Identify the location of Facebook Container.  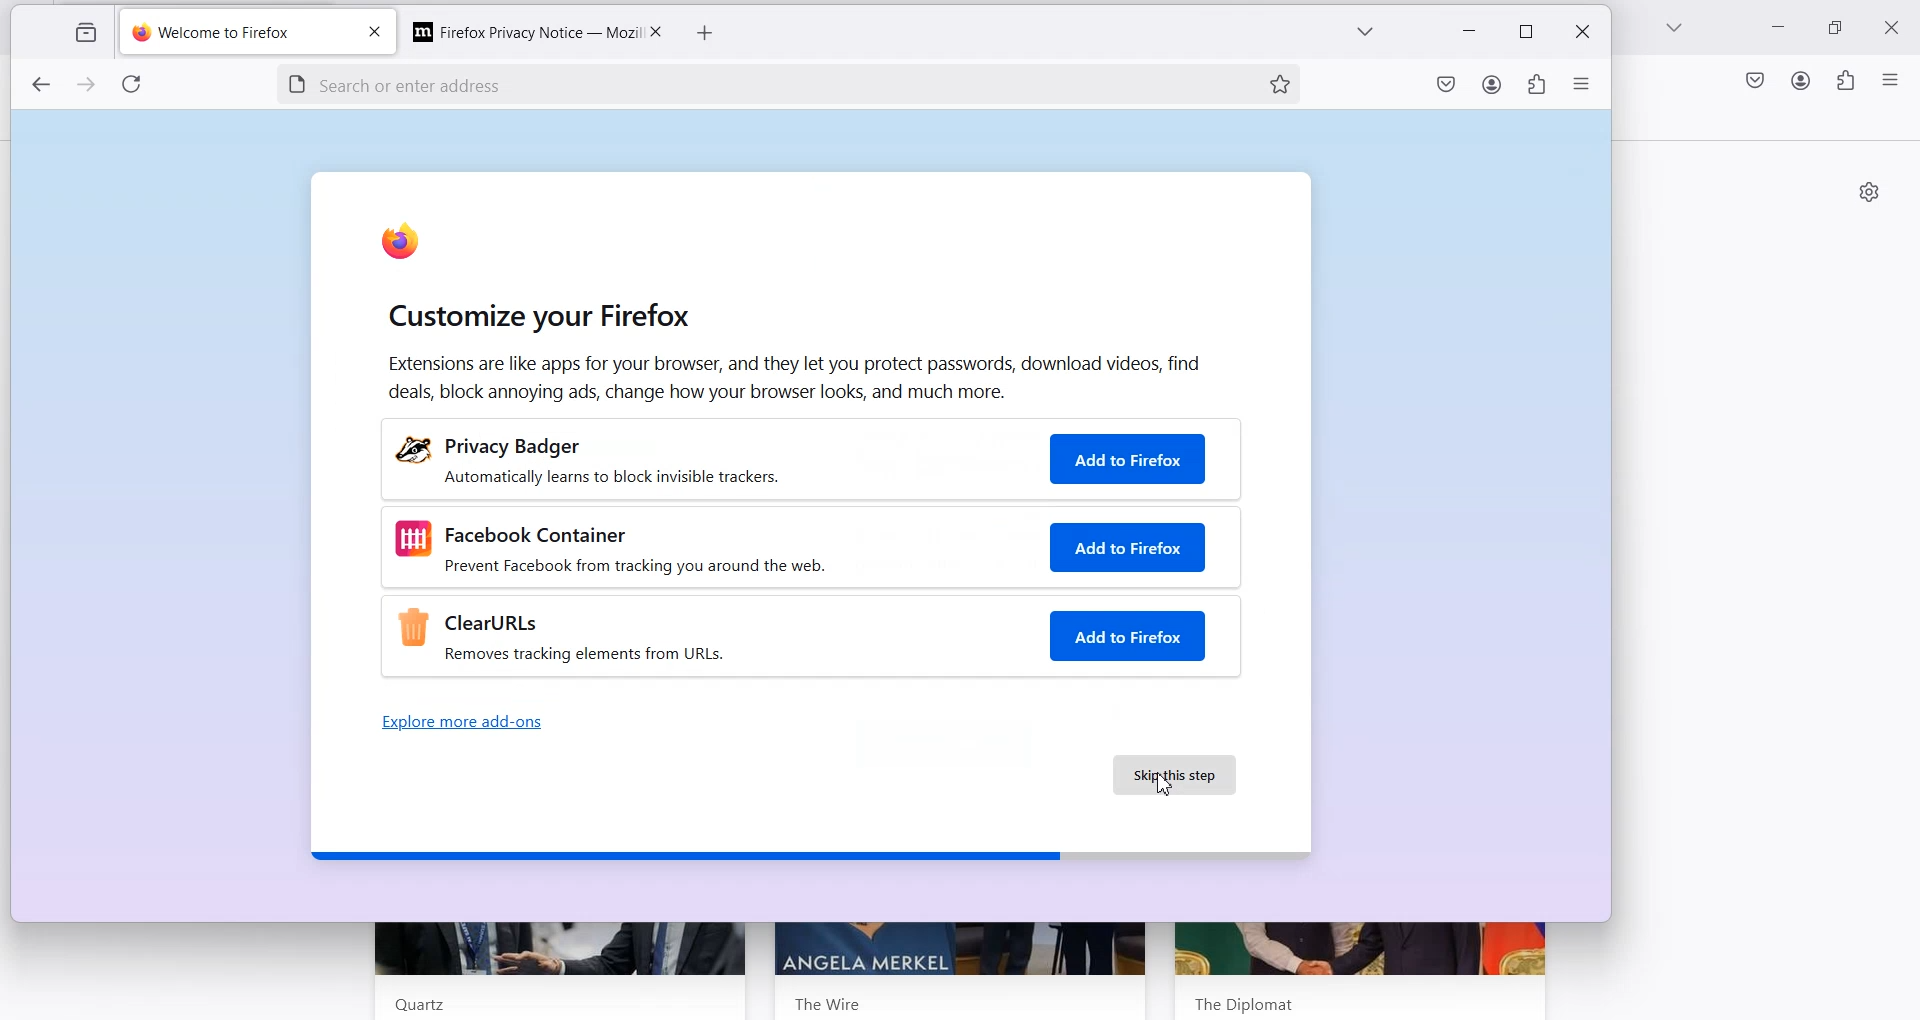
(536, 533).